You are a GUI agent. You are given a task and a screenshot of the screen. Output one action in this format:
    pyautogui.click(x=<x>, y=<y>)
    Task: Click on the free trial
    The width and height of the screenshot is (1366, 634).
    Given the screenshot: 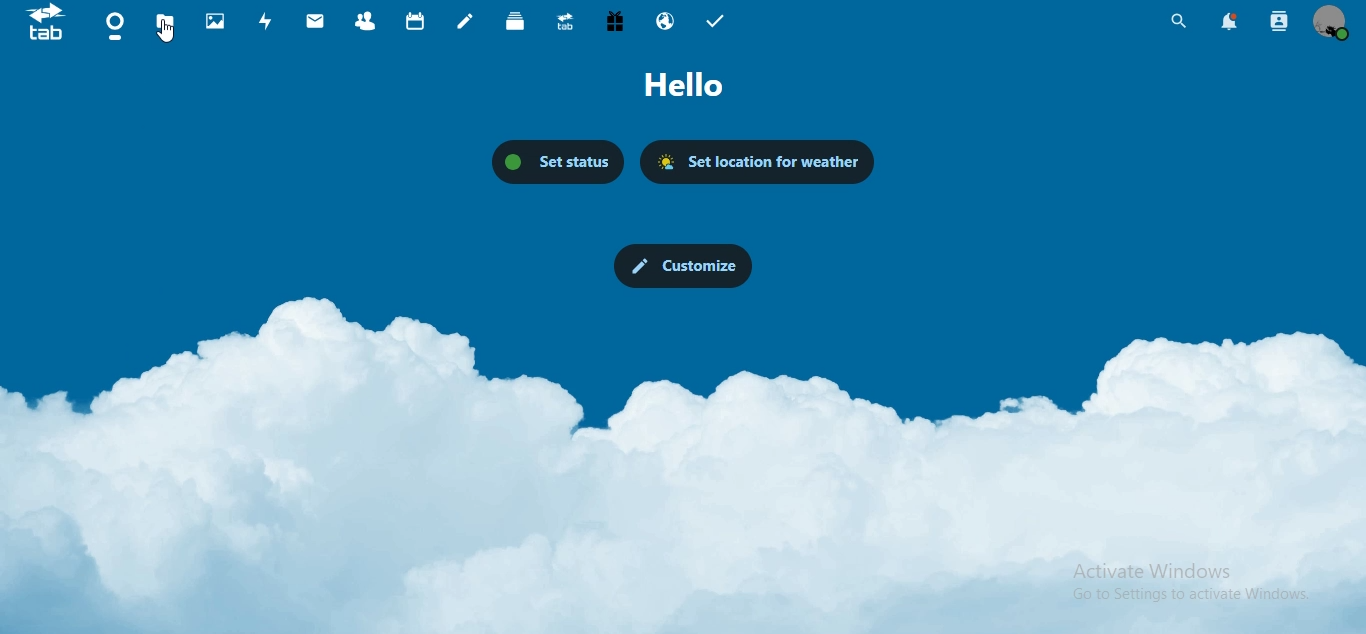 What is the action you would take?
    pyautogui.click(x=614, y=22)
    